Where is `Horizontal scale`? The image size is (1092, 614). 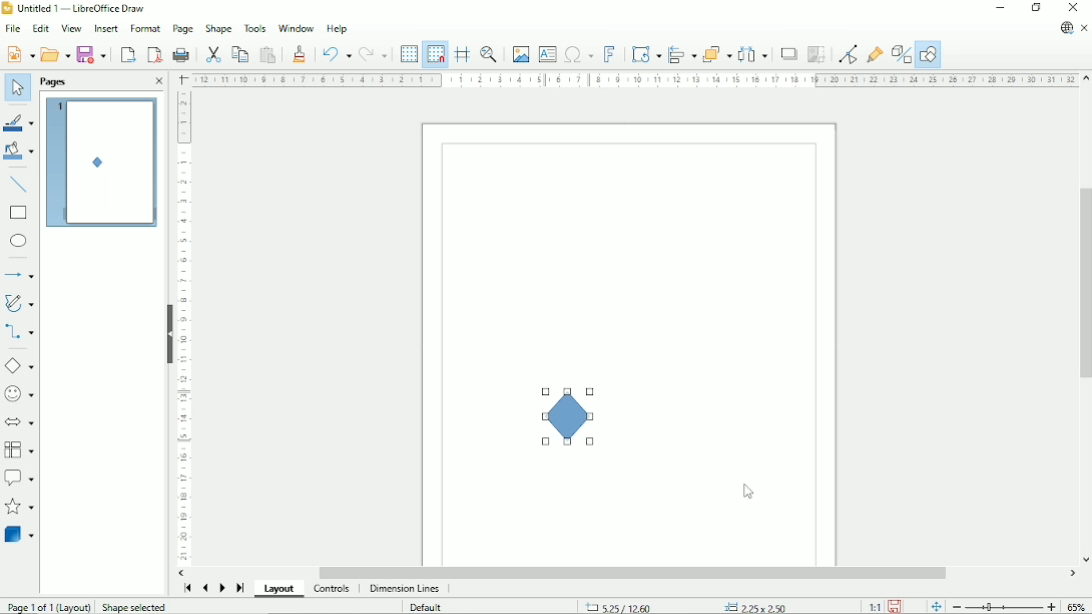
Horizontal scale is located at coordinates (634, 80).